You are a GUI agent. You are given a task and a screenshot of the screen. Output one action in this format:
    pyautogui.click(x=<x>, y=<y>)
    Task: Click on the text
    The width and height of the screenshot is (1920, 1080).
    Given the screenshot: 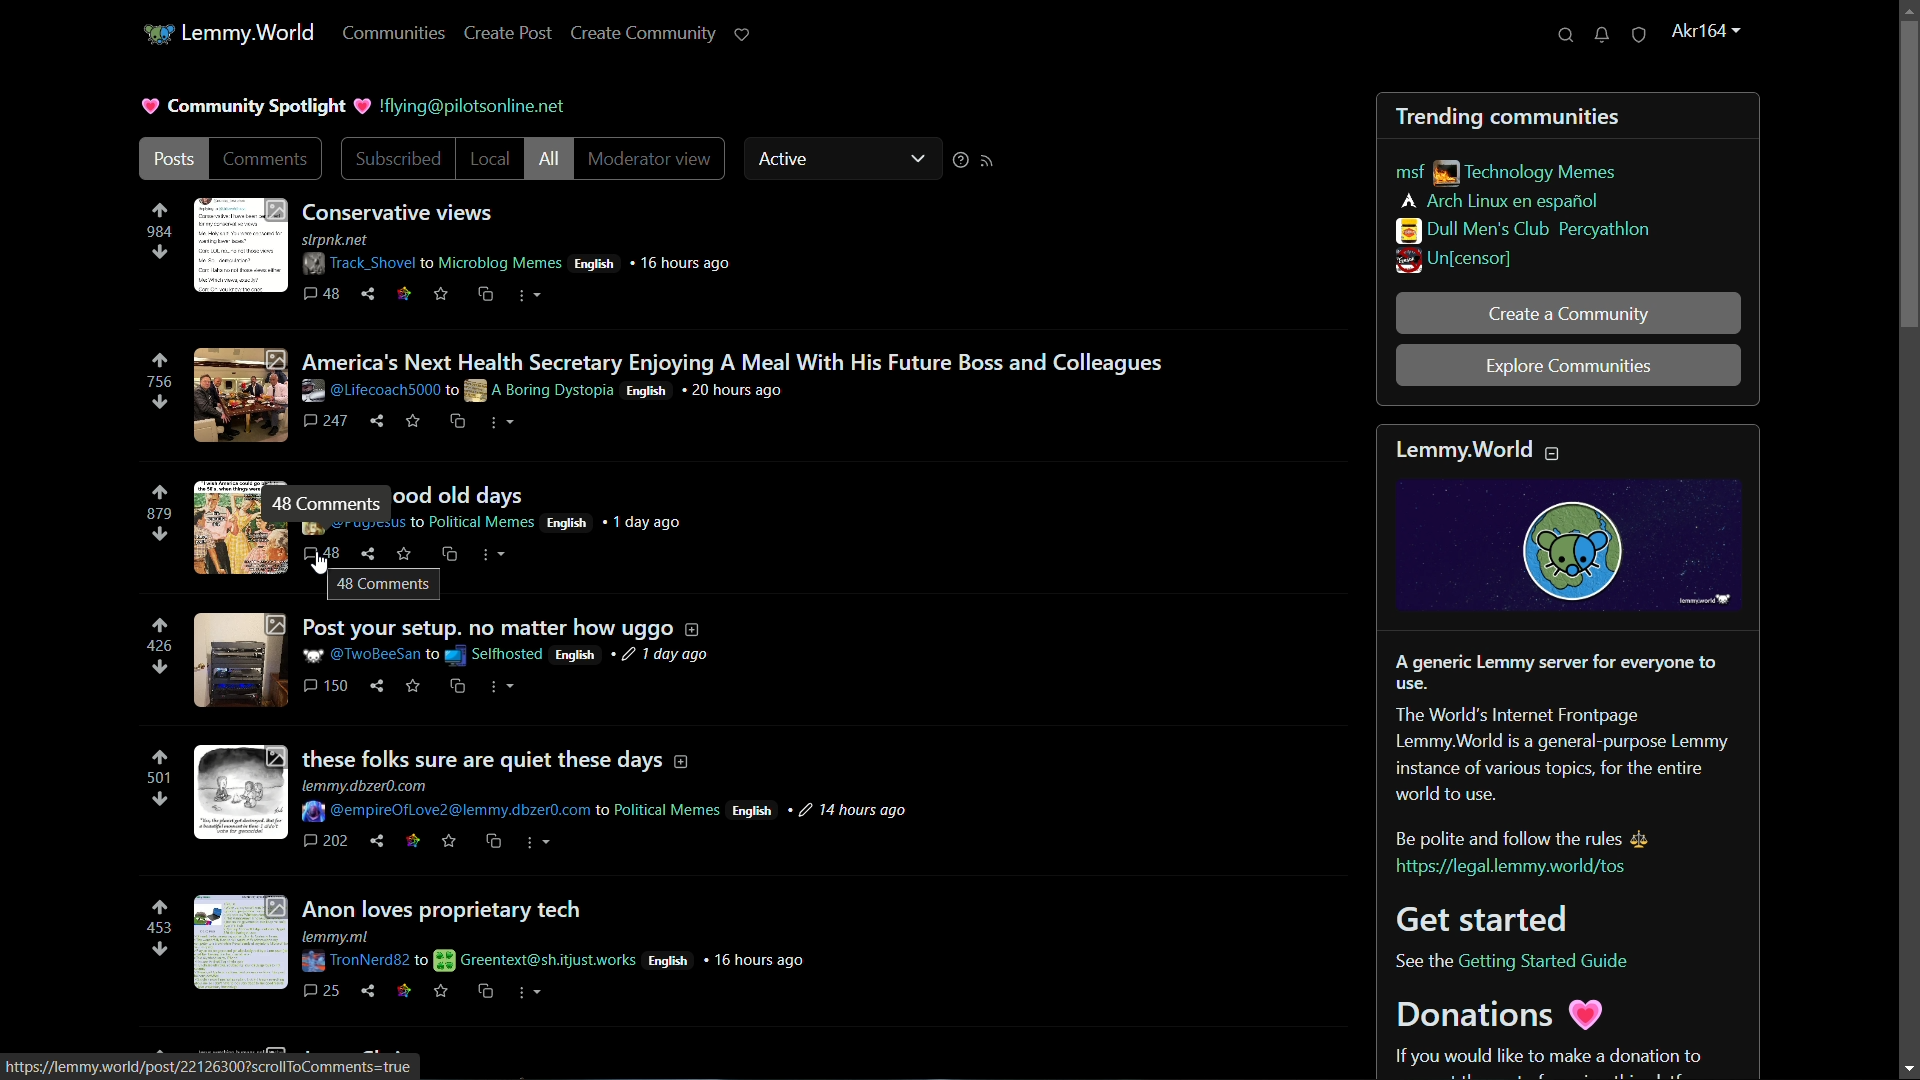 What is the action you would take?
    pyautogui.click(x=475, y=105)
    